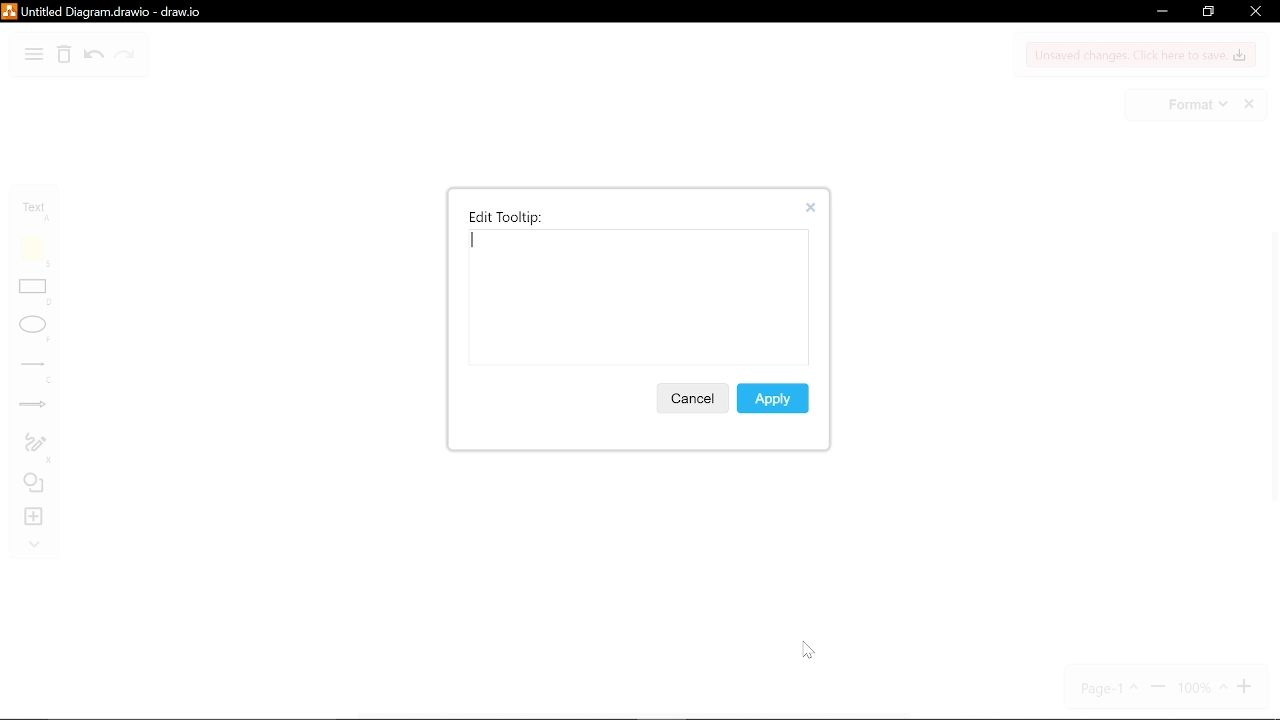 The image size is (1280, 720). Describe the element at coordinates (774, 397) in the screenshot. I see `apply` at that location.